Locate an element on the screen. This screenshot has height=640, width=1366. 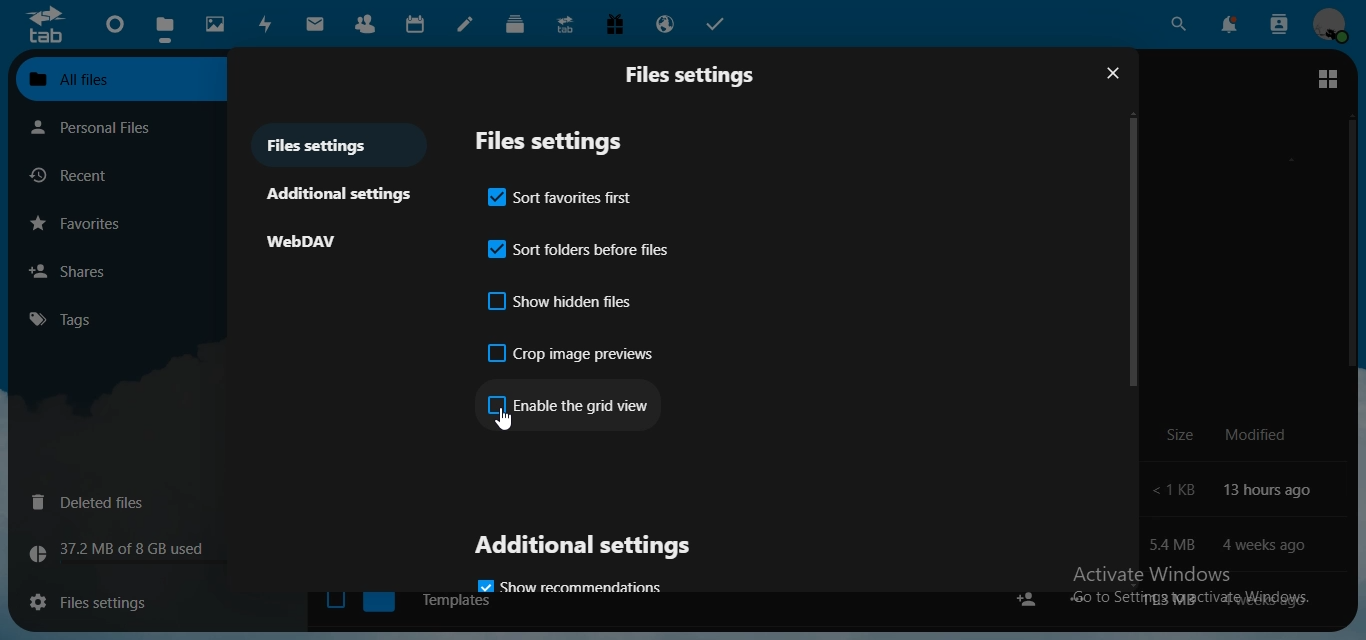
deck is located at coordinates (516, 26).